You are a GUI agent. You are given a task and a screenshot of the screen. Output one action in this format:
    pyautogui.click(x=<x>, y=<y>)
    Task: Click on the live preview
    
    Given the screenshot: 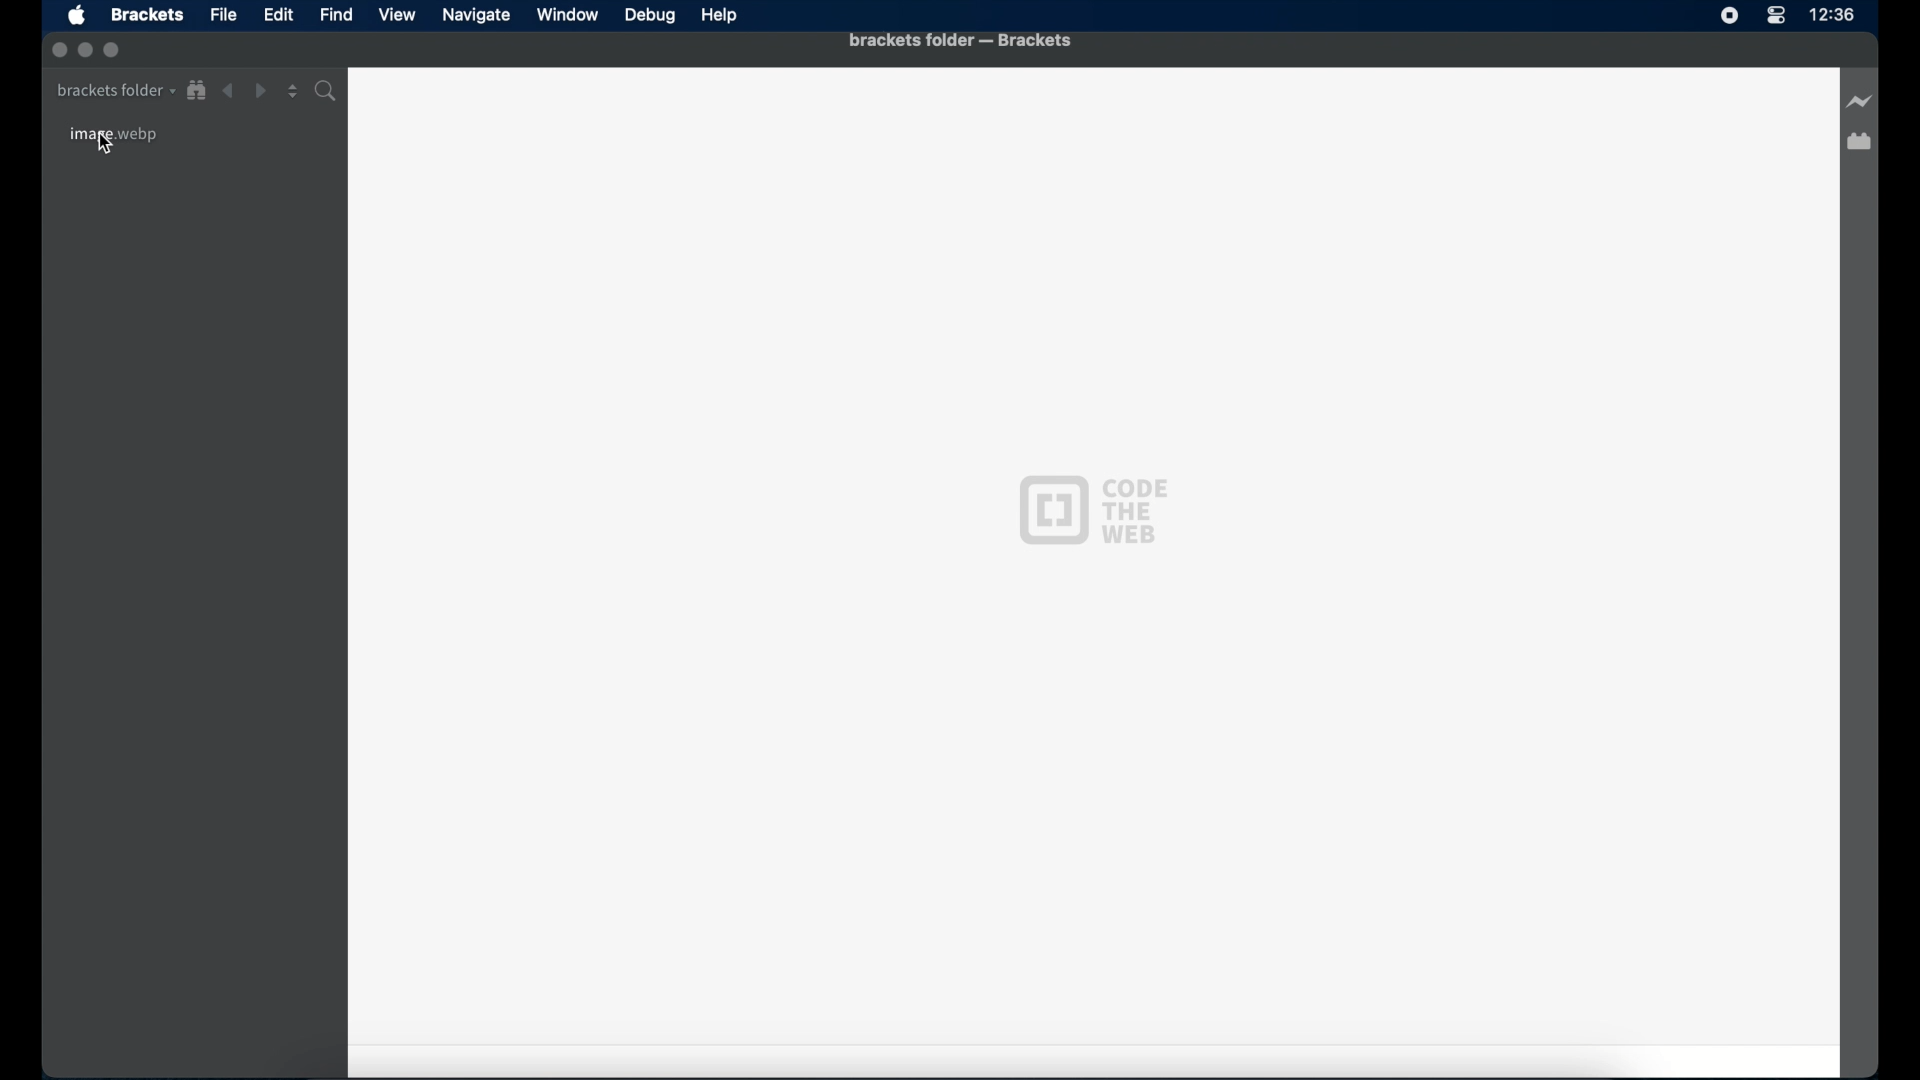 What is the action you would take?
    pyautogui.click(x=1860, y=101)
    